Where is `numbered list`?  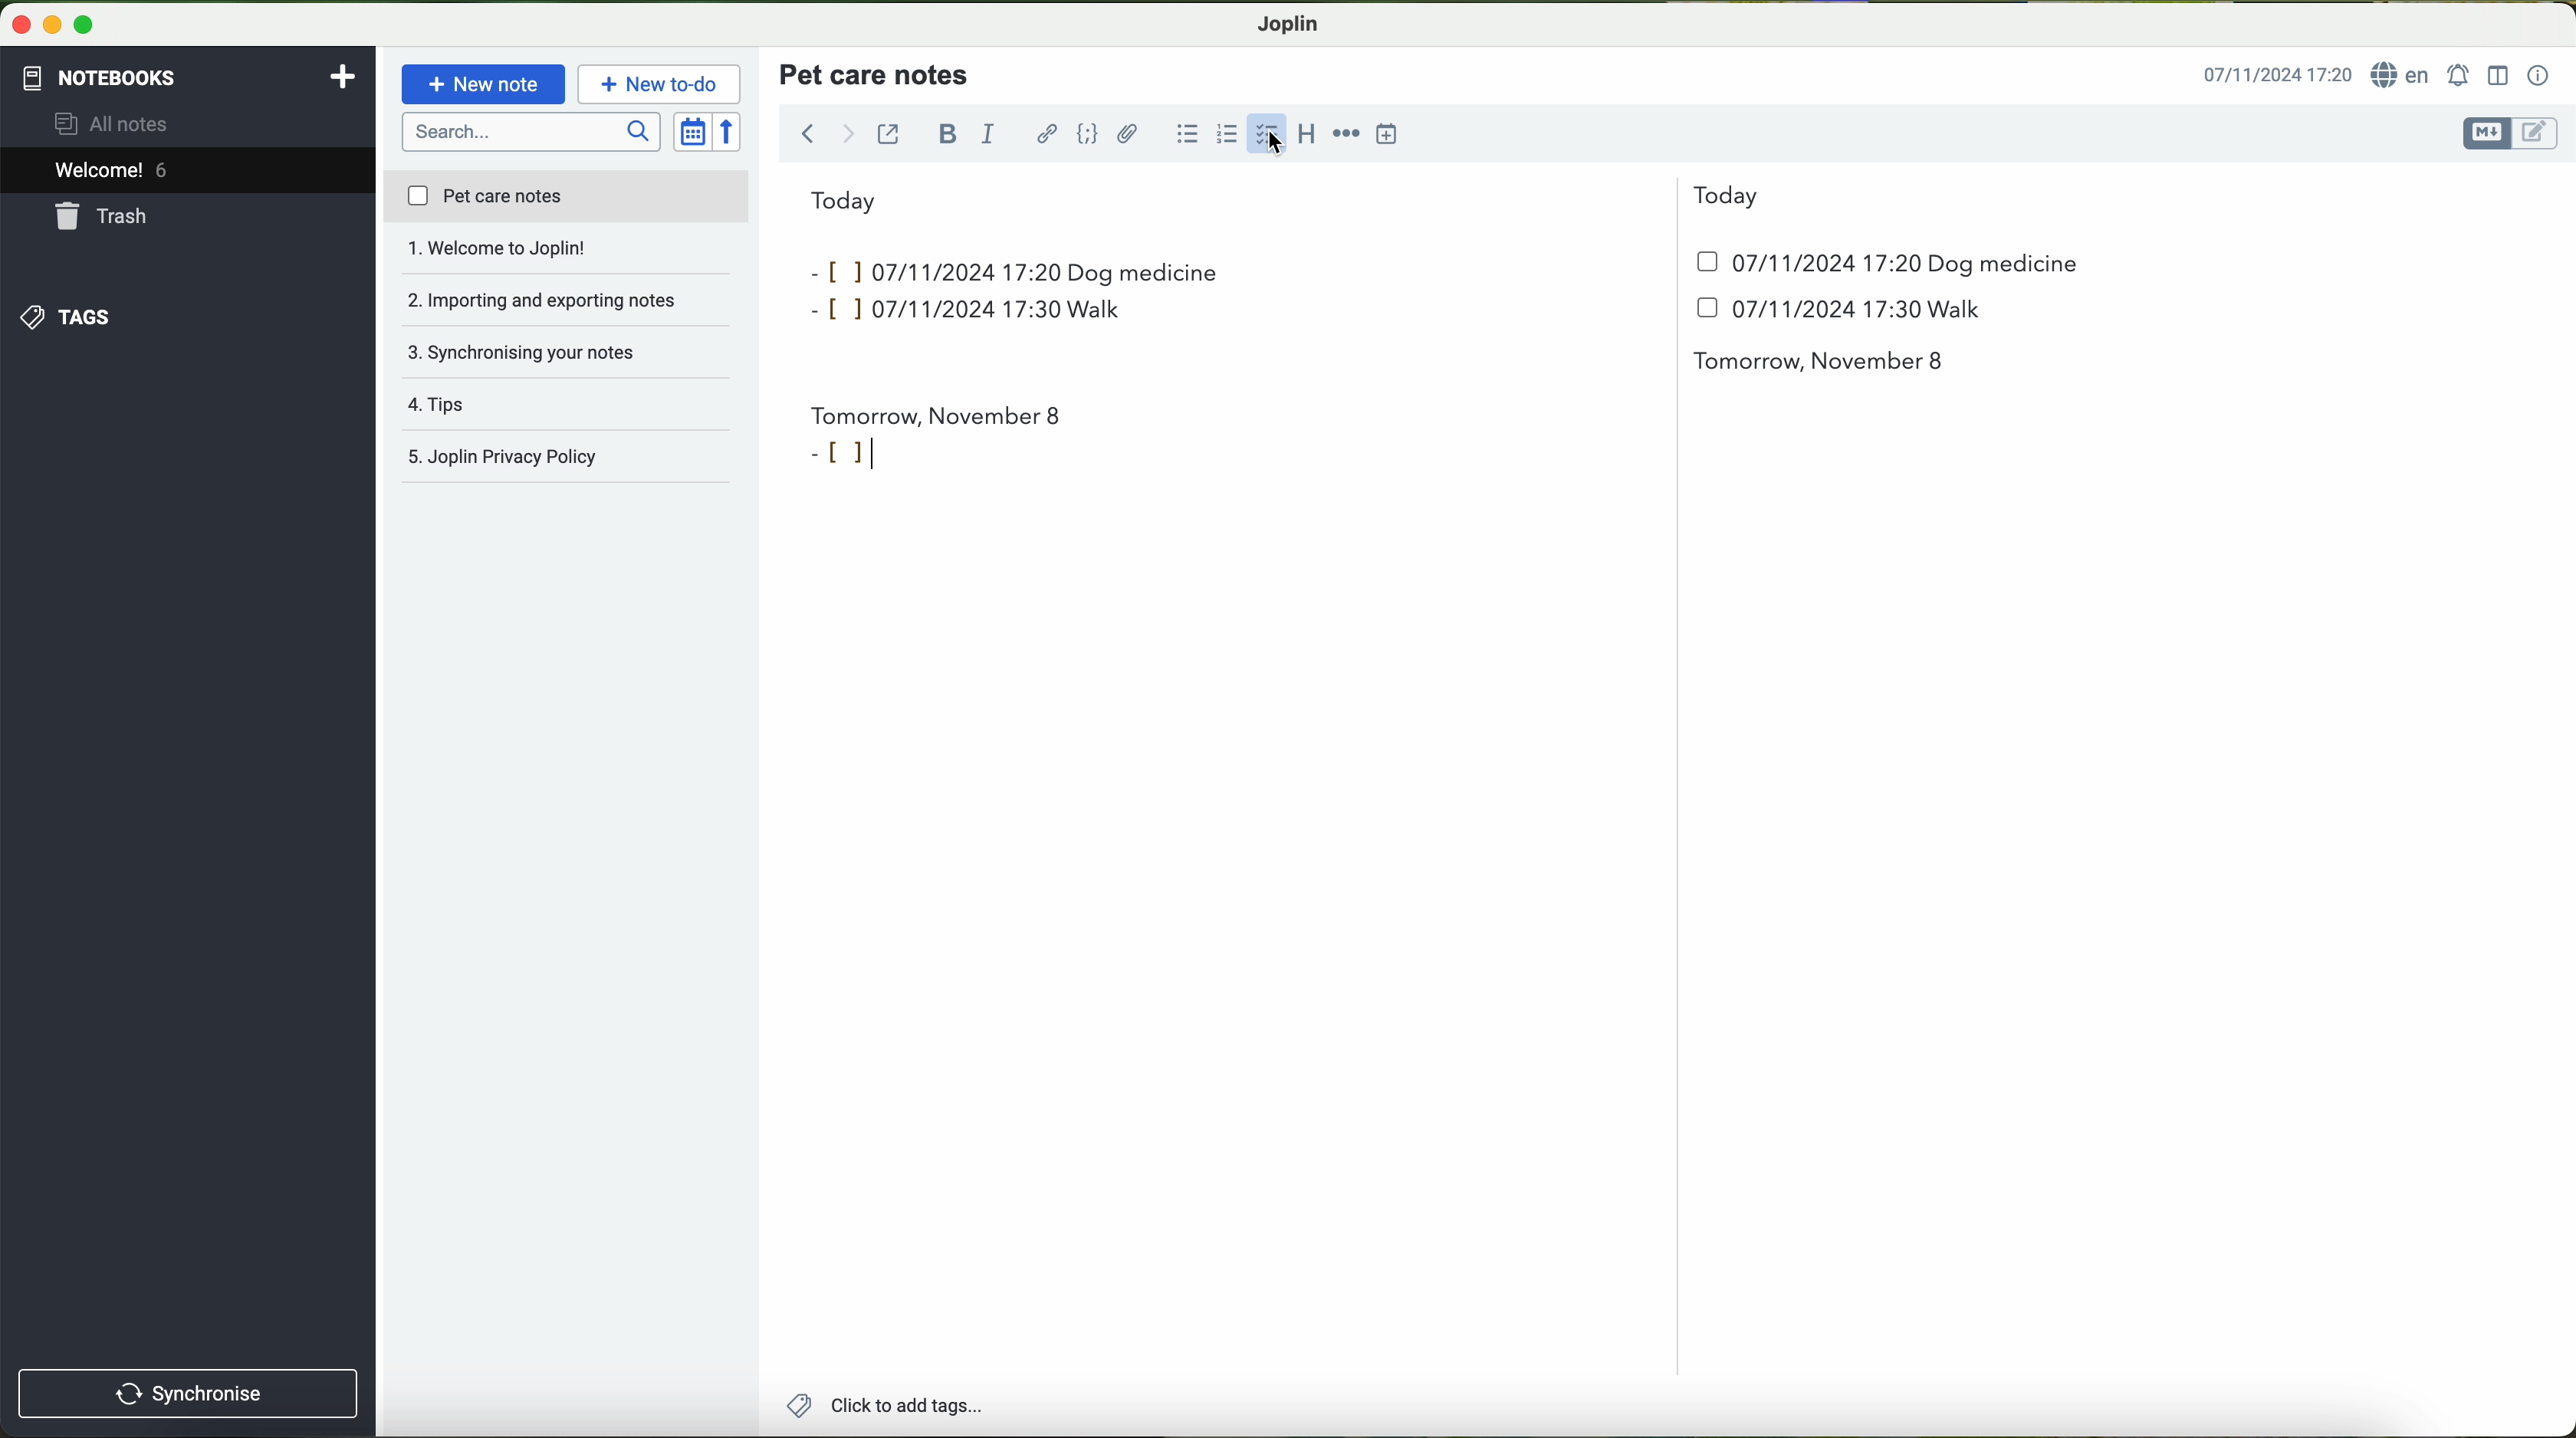 numbered list is located at coordinates (1225, 134).